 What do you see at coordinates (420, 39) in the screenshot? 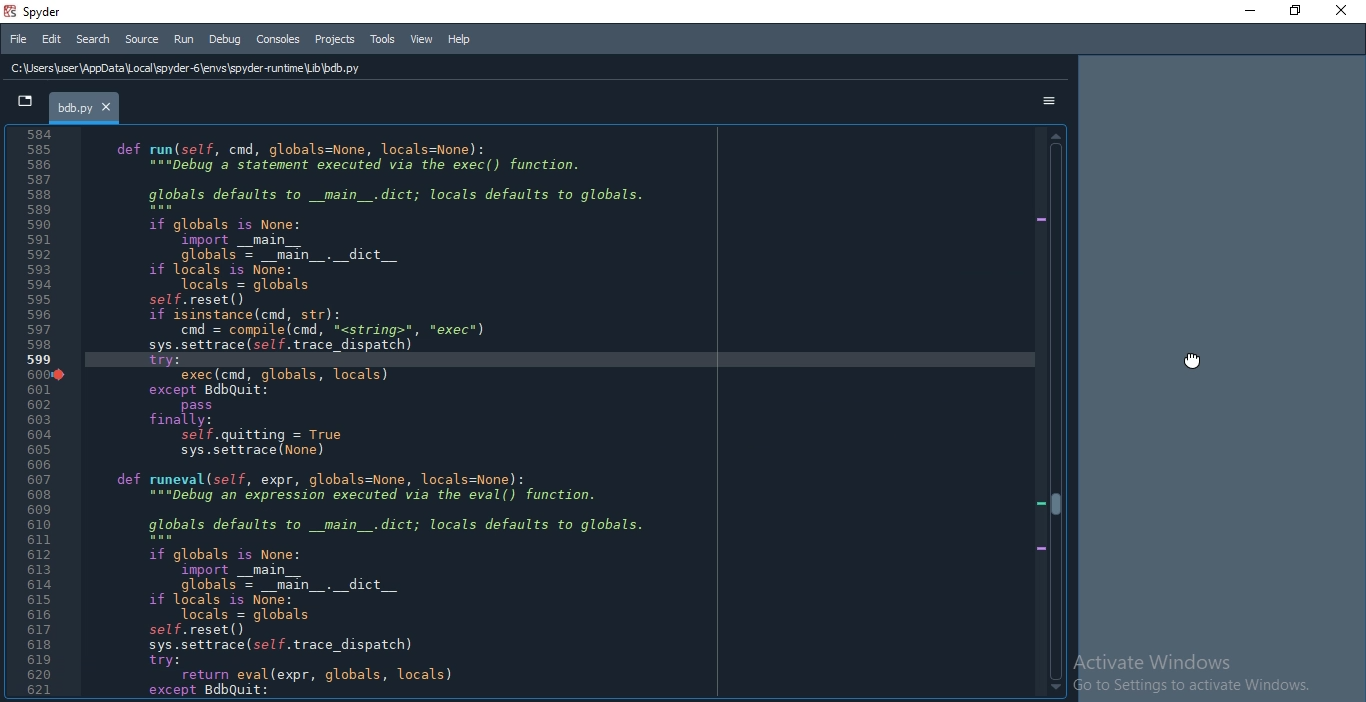
I see `View` at bounding box center [420, 39].